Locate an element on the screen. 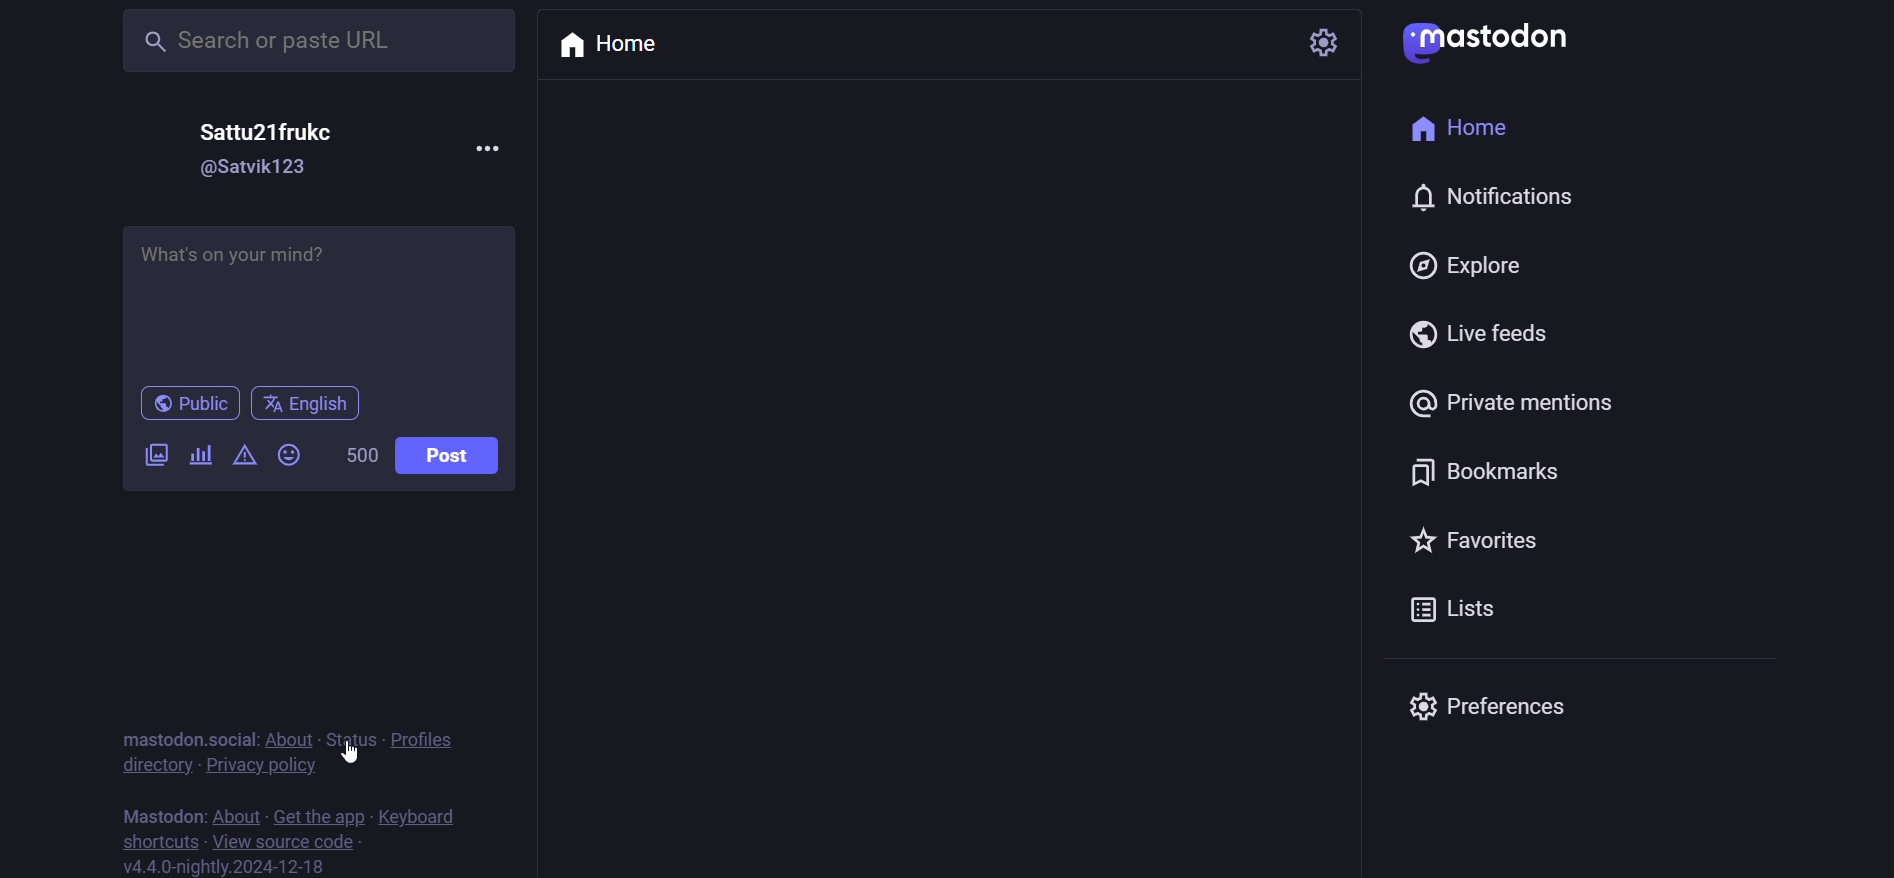 The height and width of the screenshot is (878, 1894). mastodon social is located at coordinates (192, 738).